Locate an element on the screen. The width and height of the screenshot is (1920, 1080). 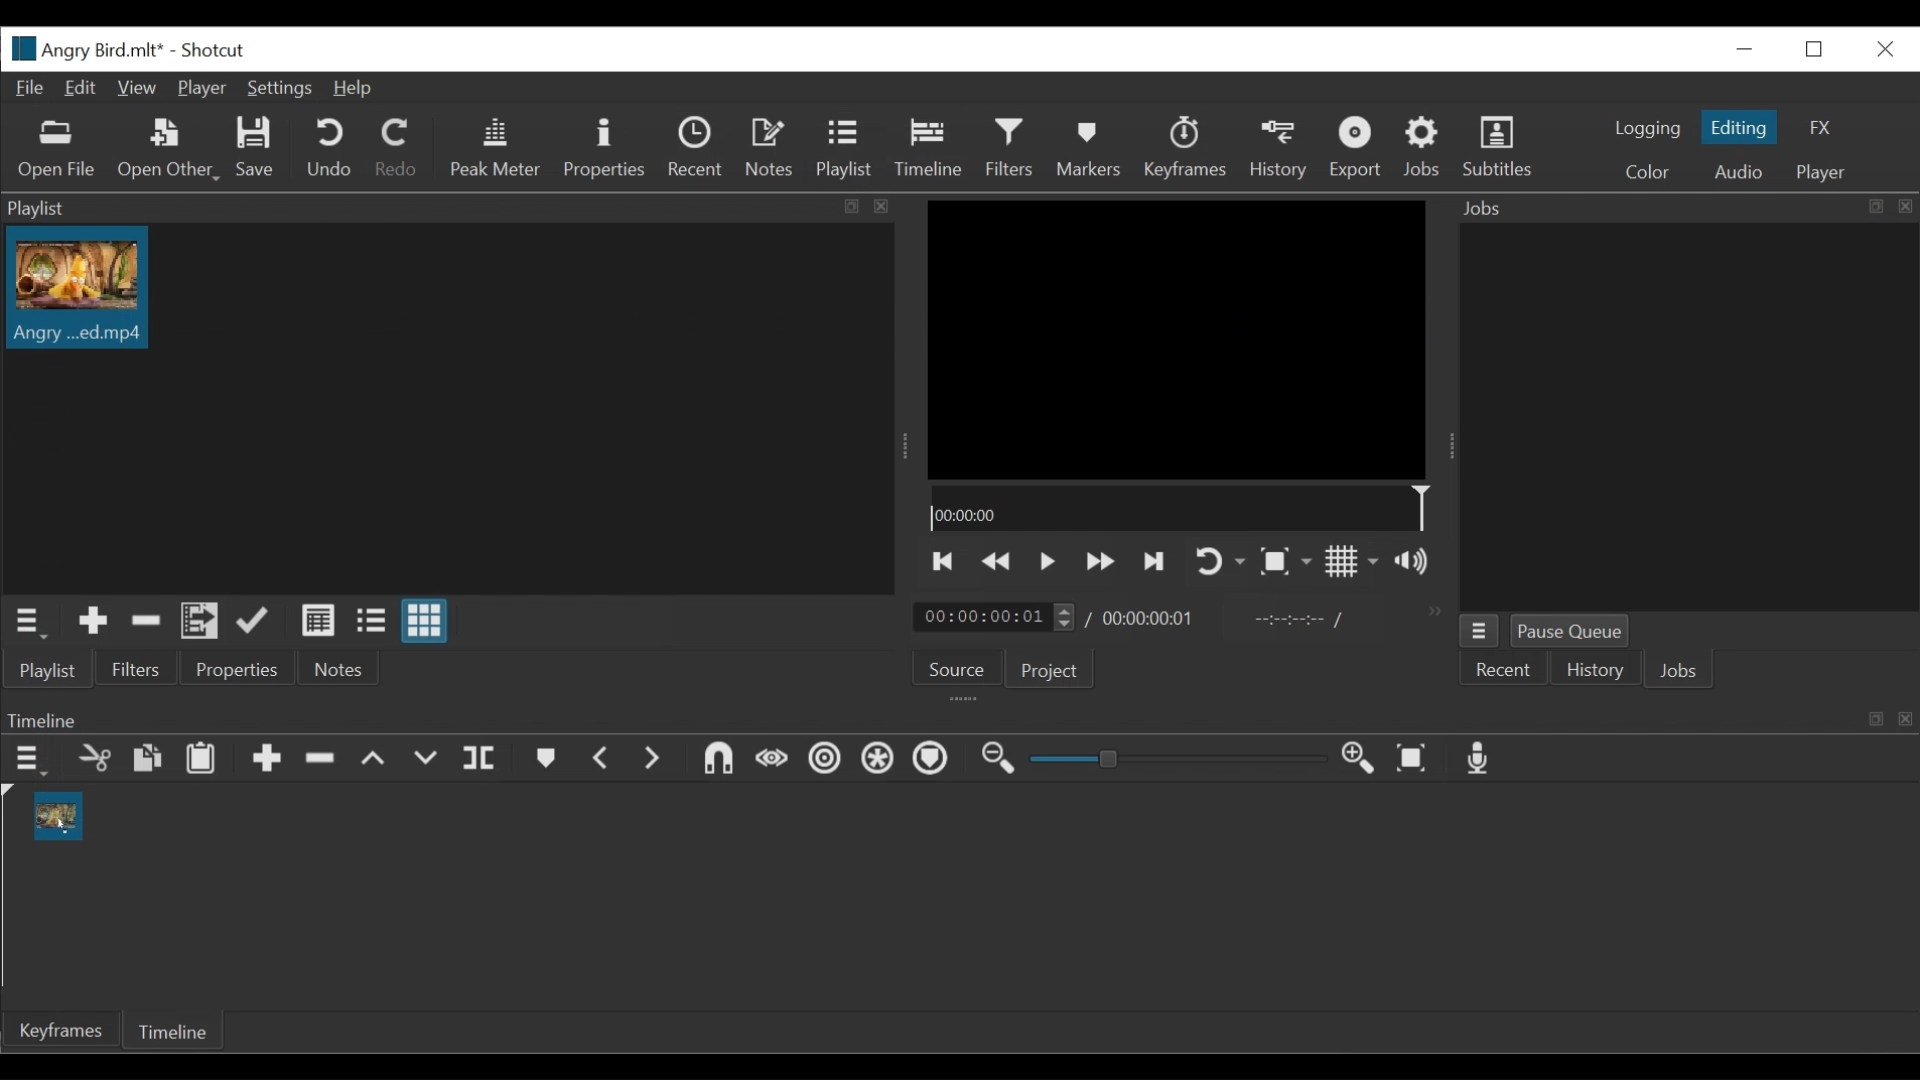
Overwrite is located at coordinates (429, 759).